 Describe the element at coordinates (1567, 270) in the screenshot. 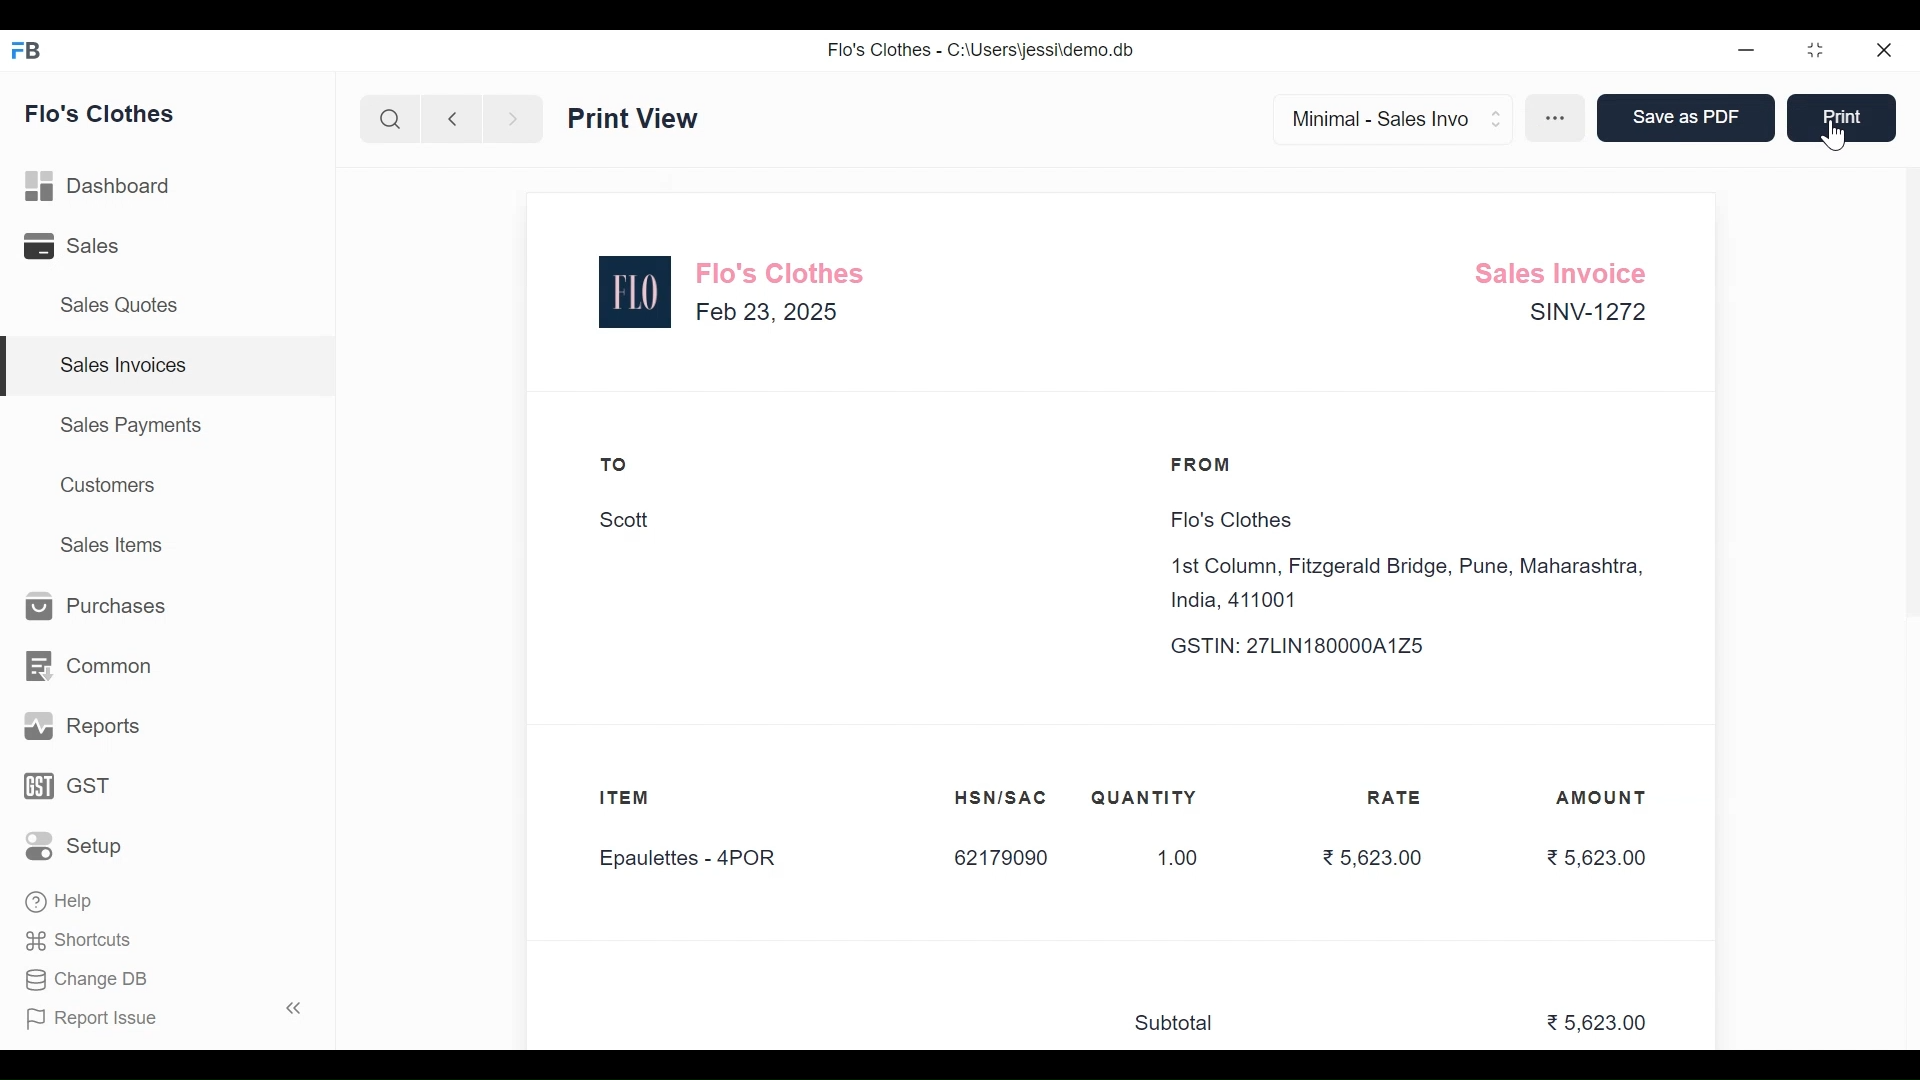

I see `Sales Invoice` at that location.